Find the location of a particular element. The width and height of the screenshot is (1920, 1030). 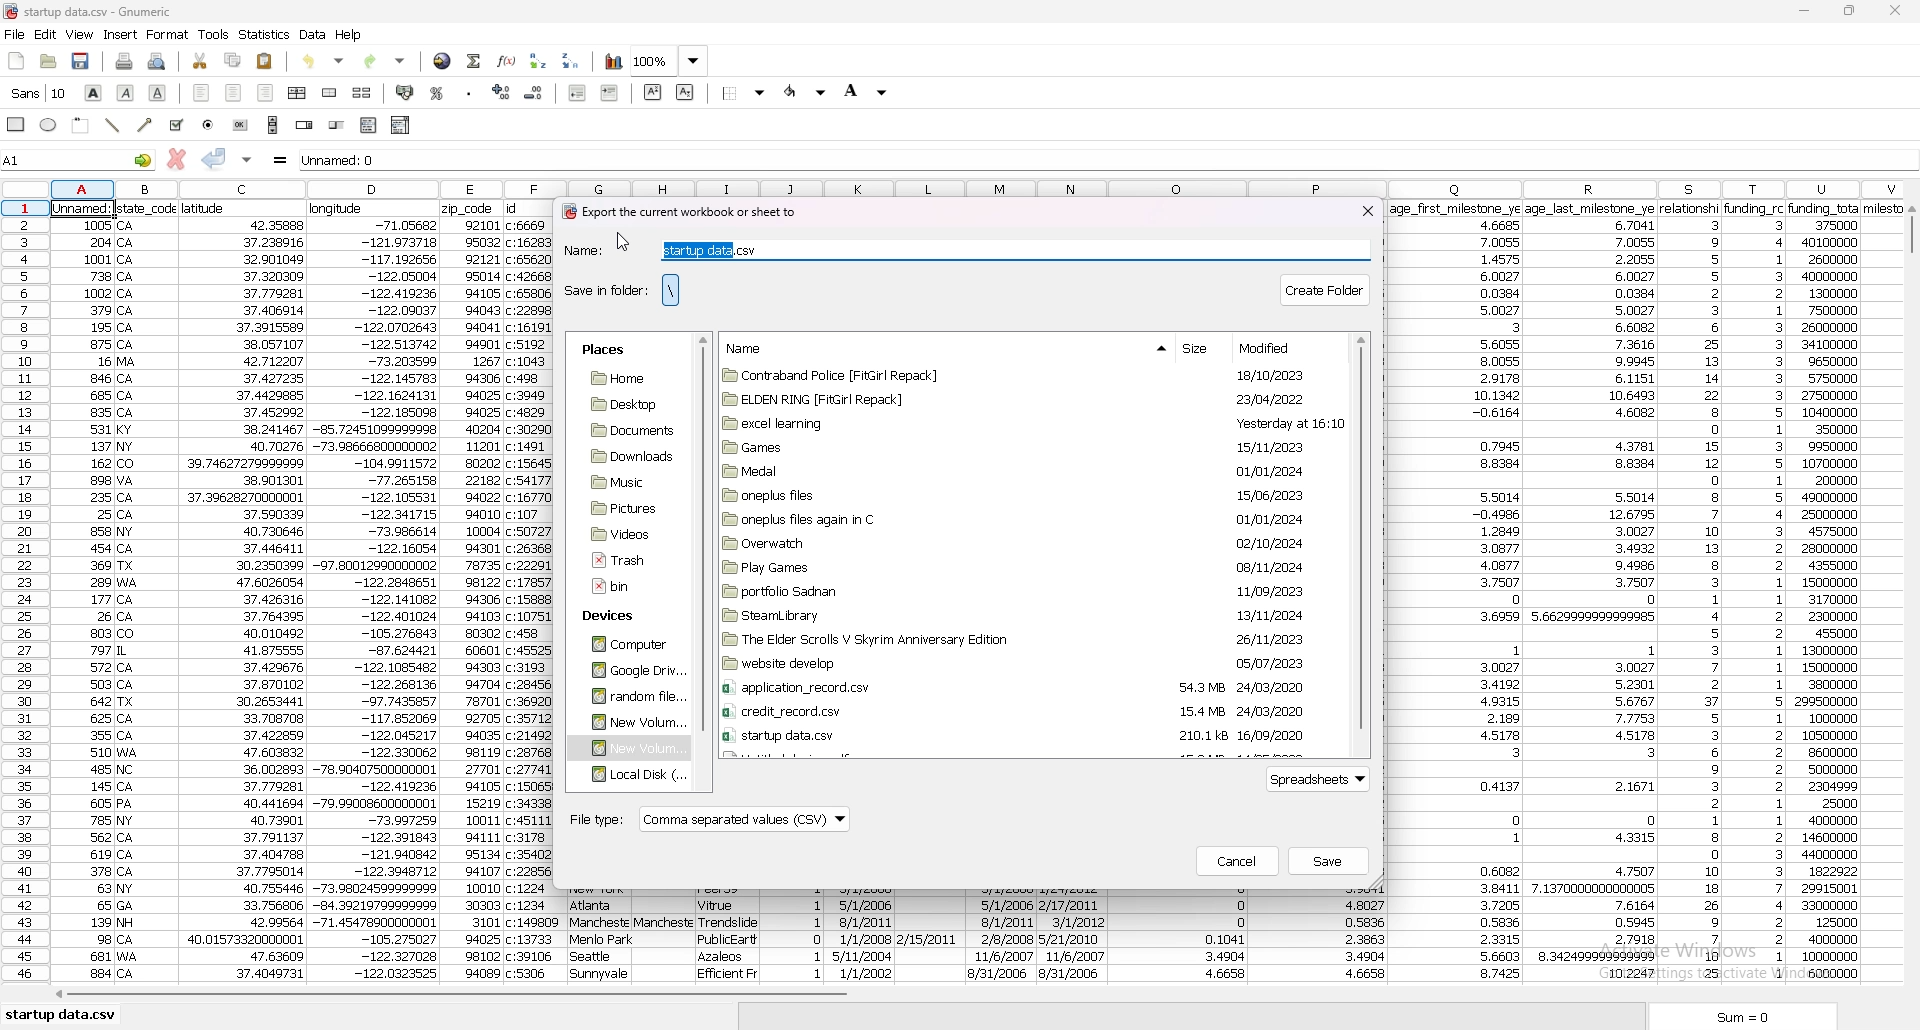

resize is located at coordinates (1851, 10).